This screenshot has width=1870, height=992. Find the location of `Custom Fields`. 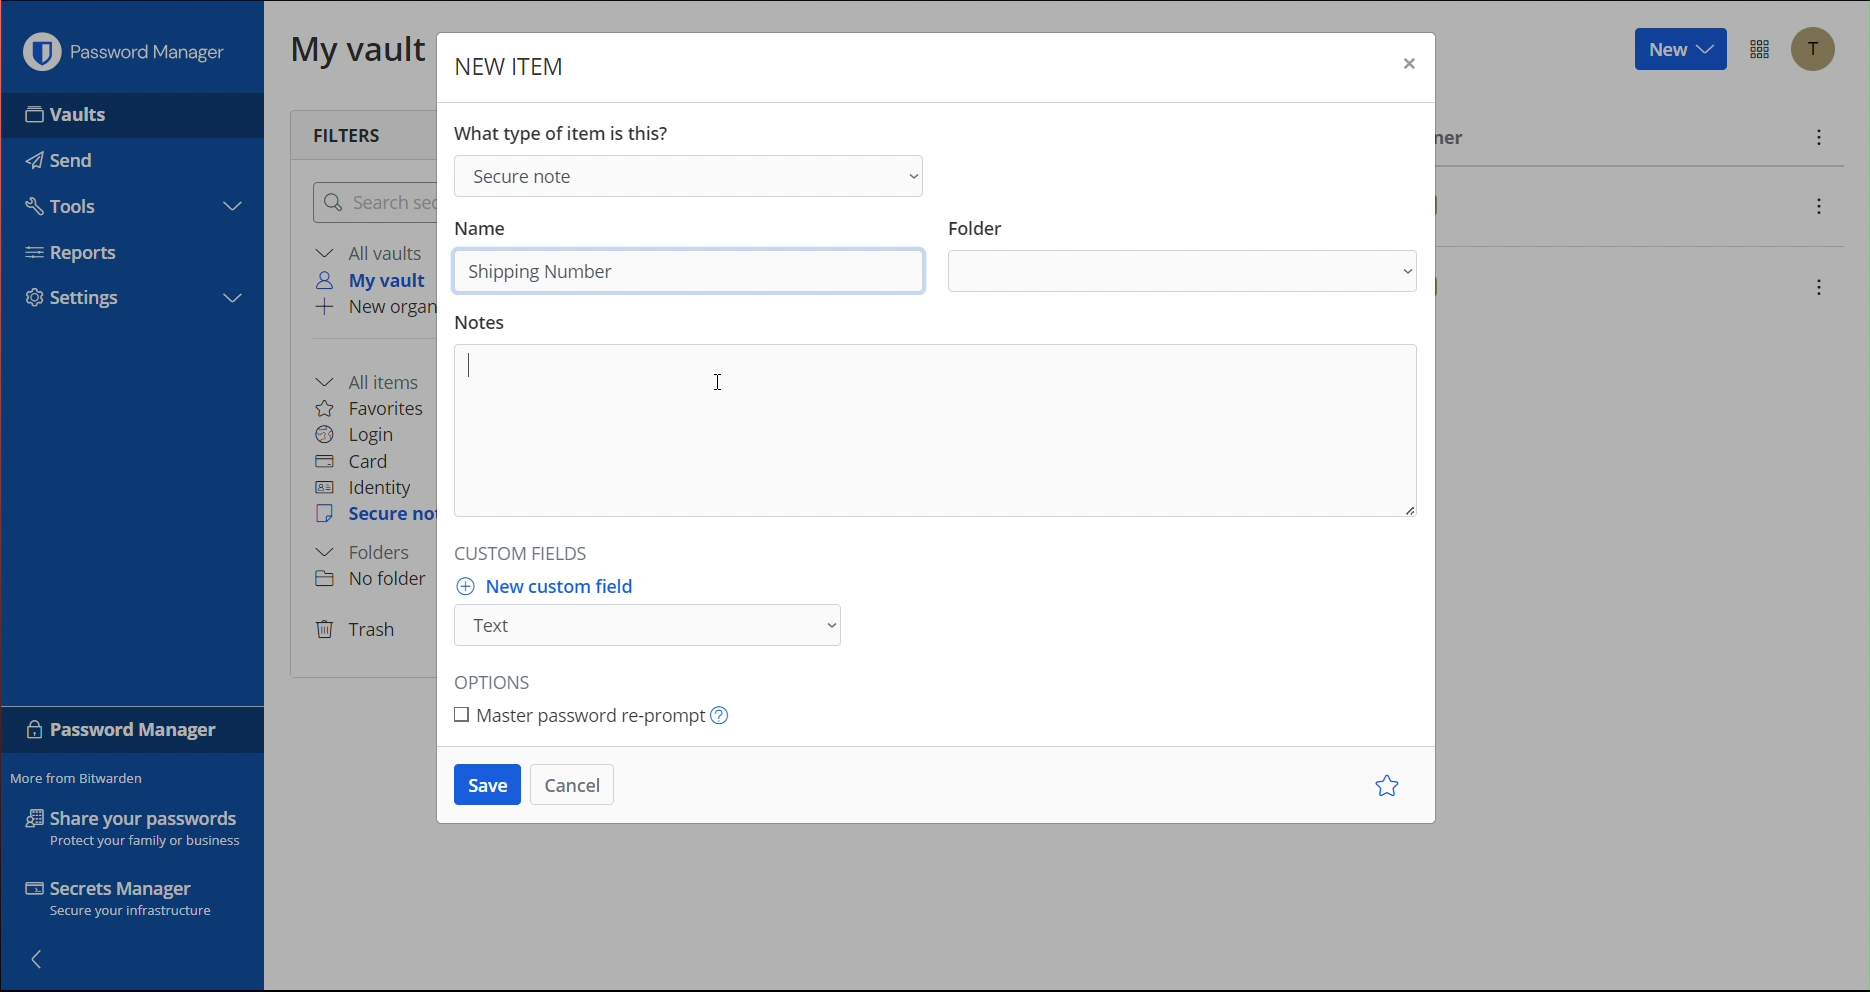

Custom Fields is located at coordinates (524, 551).